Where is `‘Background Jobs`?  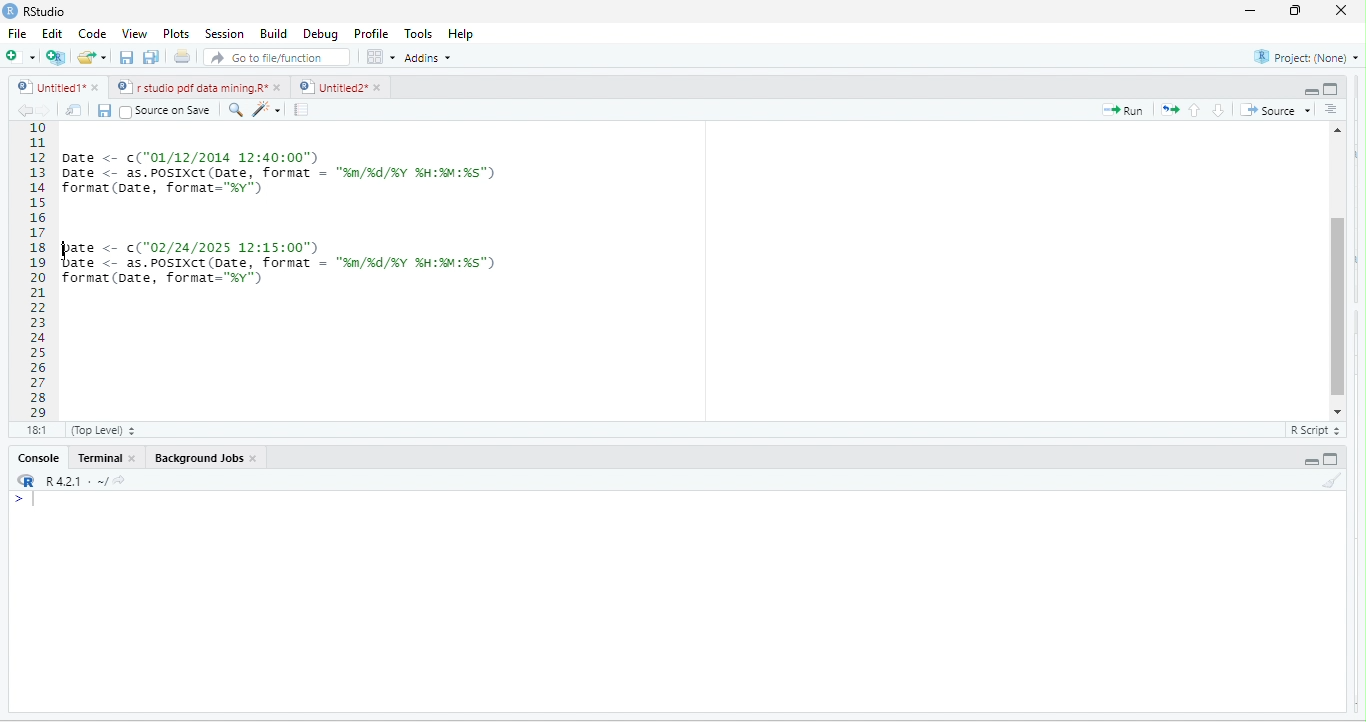 ‘Background Jobs is located at coordinates (197, 459).